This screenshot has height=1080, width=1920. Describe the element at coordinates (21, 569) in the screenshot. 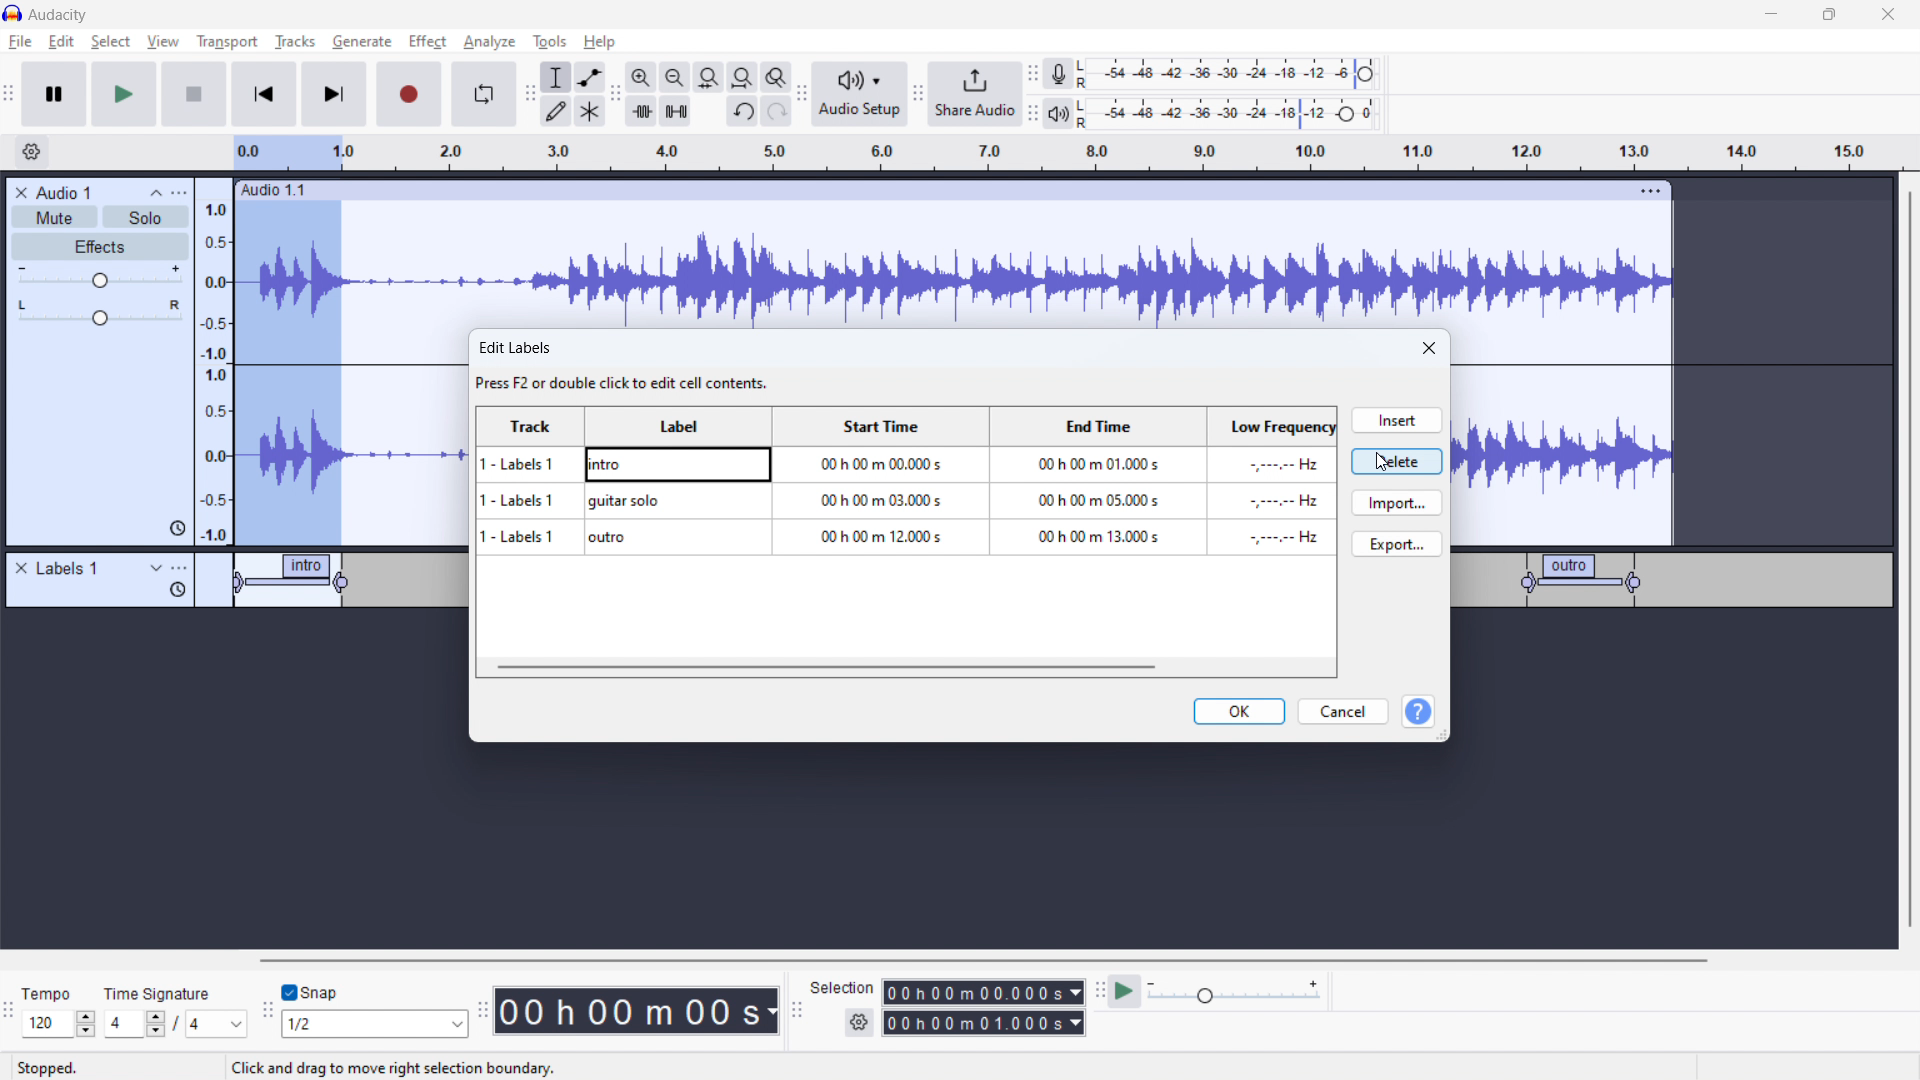

I see `remove` at that location.